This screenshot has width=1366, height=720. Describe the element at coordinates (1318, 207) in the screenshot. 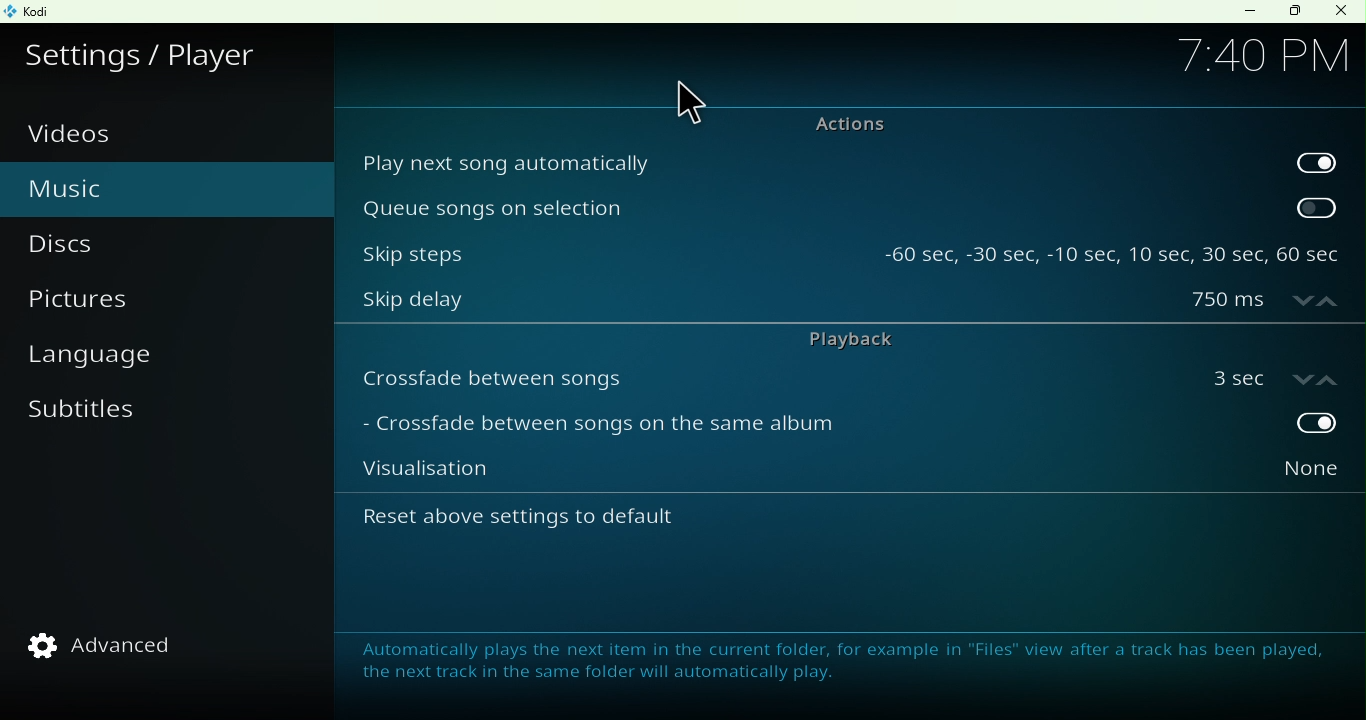

I see `toggle` at that location.